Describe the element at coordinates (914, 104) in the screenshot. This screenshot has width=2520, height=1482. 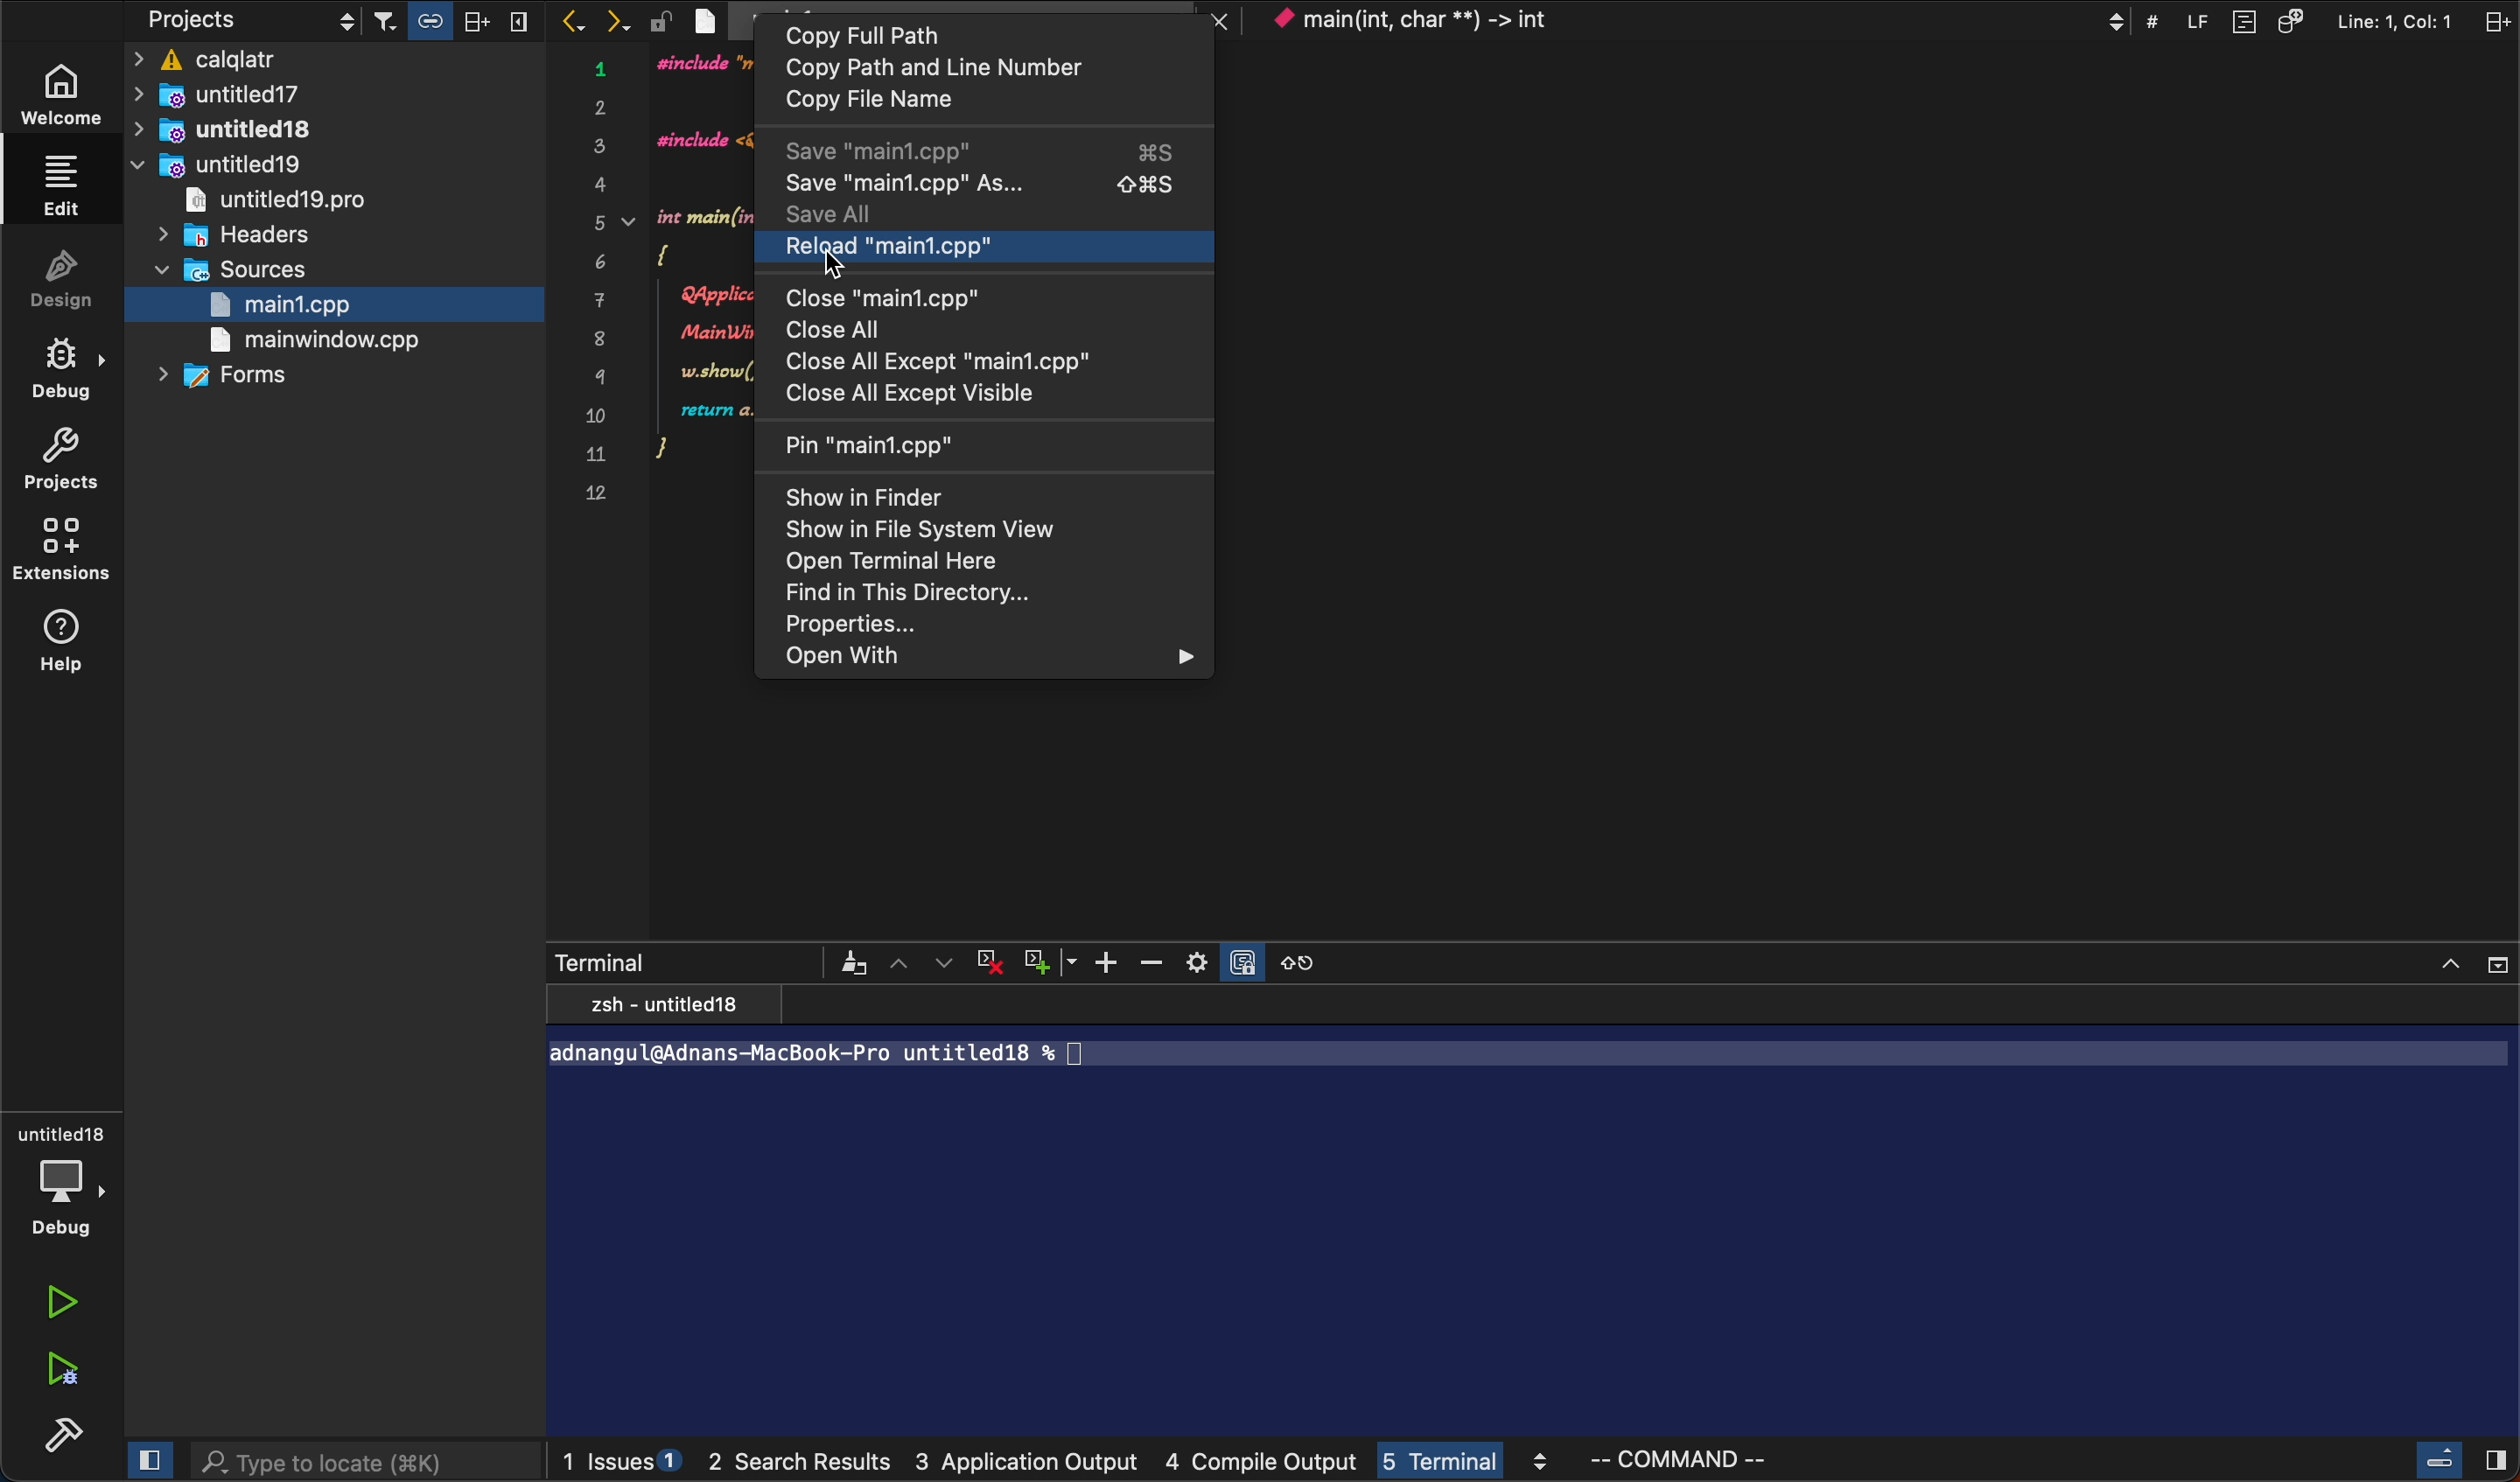
I see `file name` at that location.